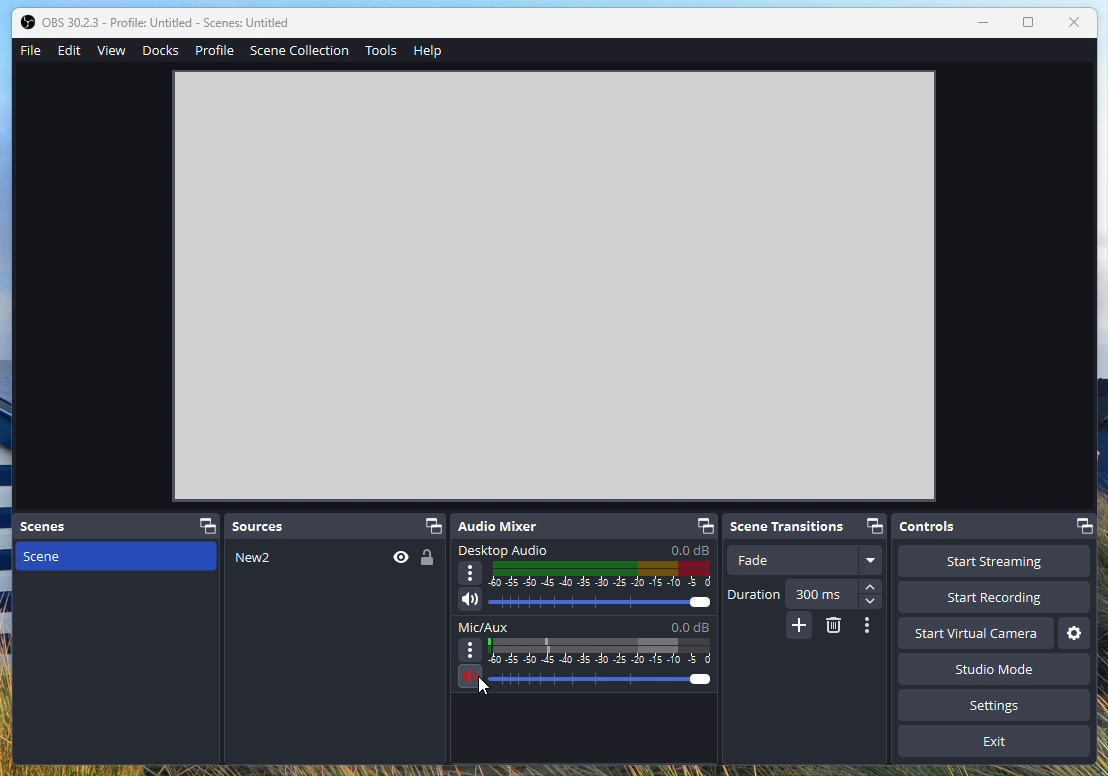  I want to click on Start Virtual Camera, so click(976, 634).